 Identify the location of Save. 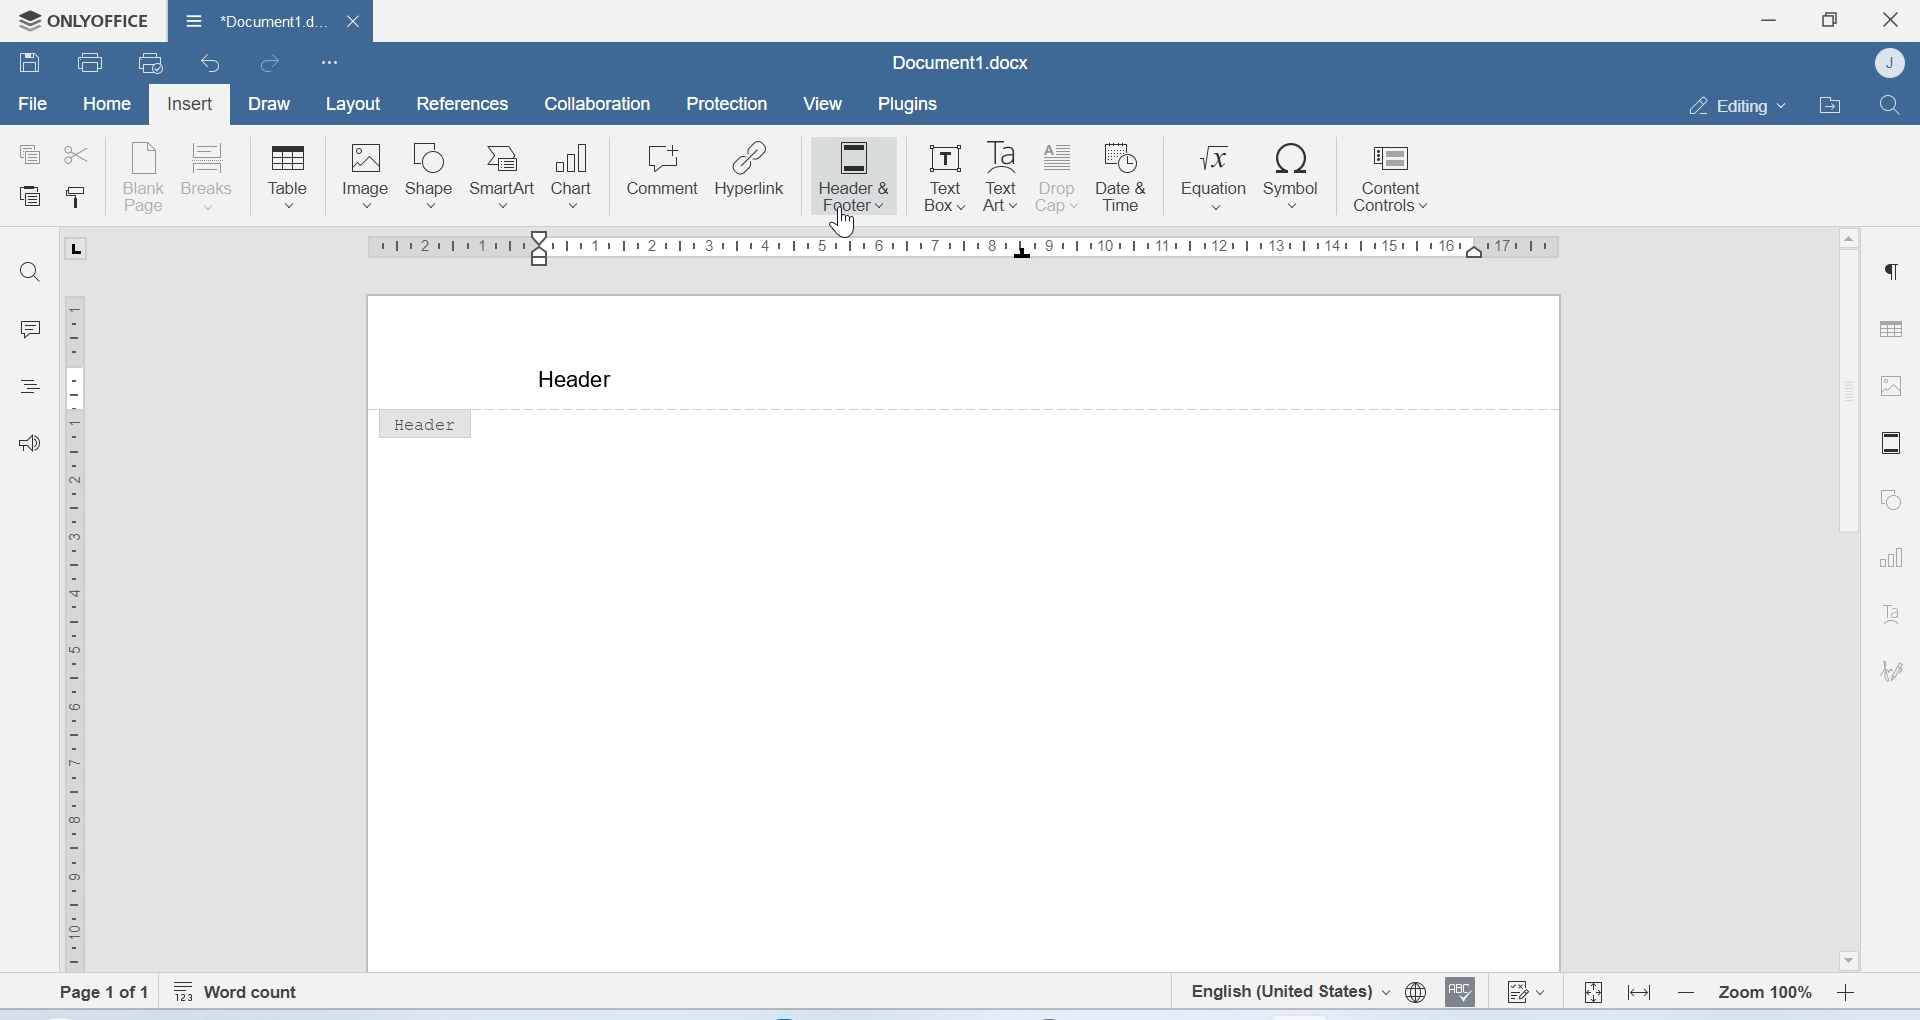
(30, 65).